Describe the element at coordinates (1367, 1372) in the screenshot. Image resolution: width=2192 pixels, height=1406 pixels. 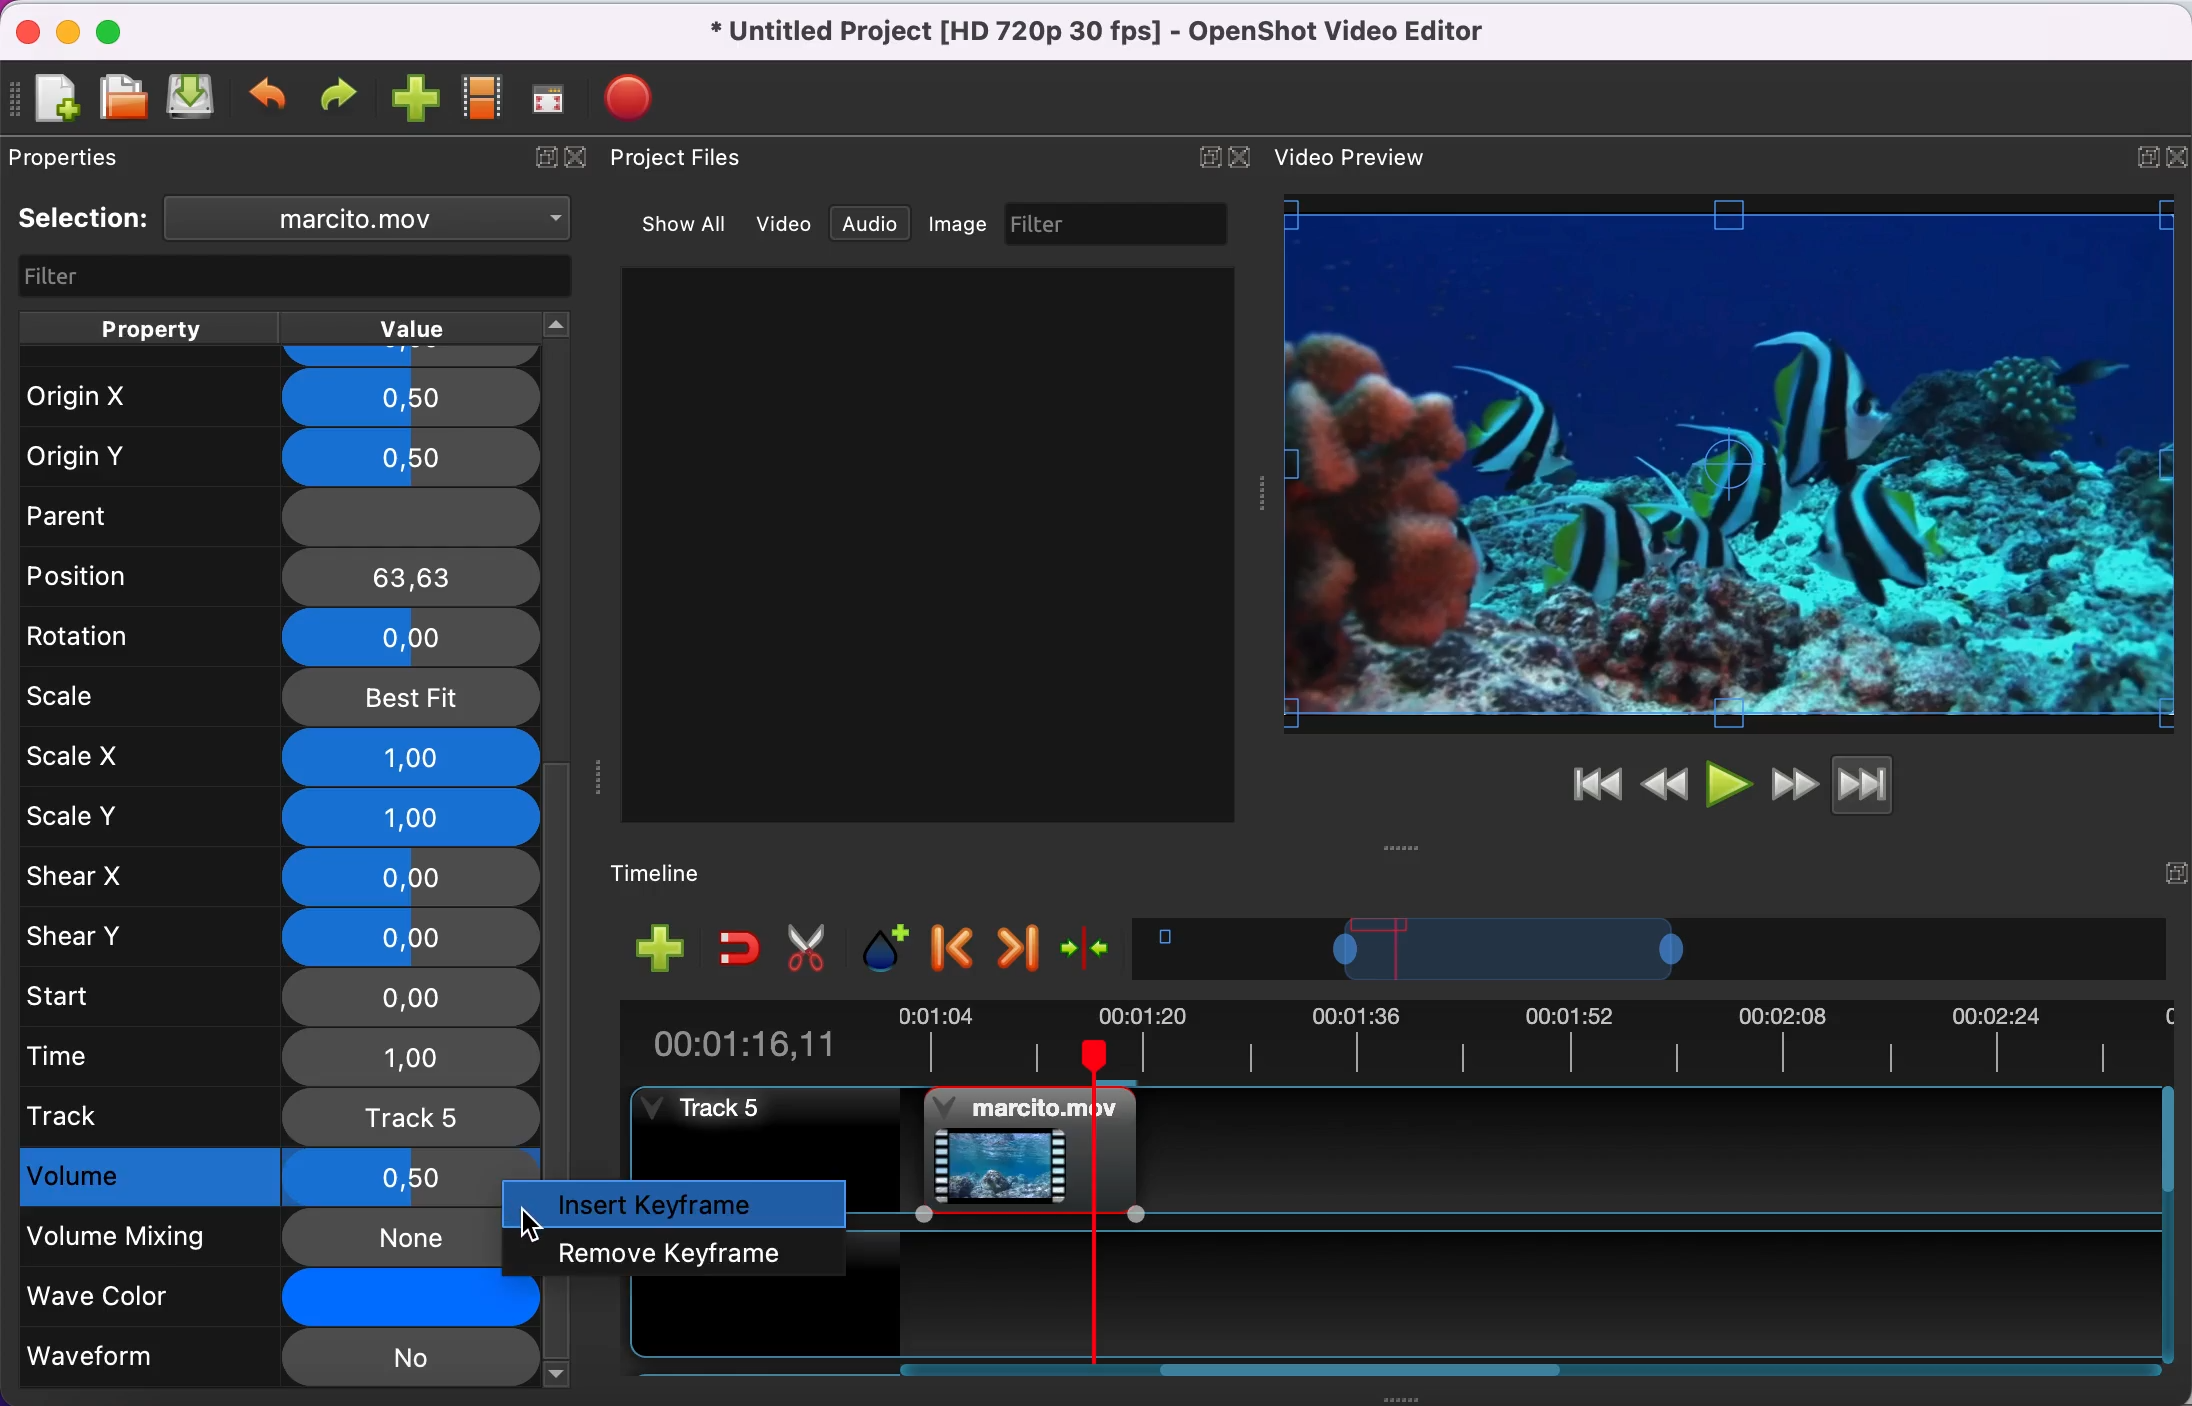
I see `scroll bar` at that location.